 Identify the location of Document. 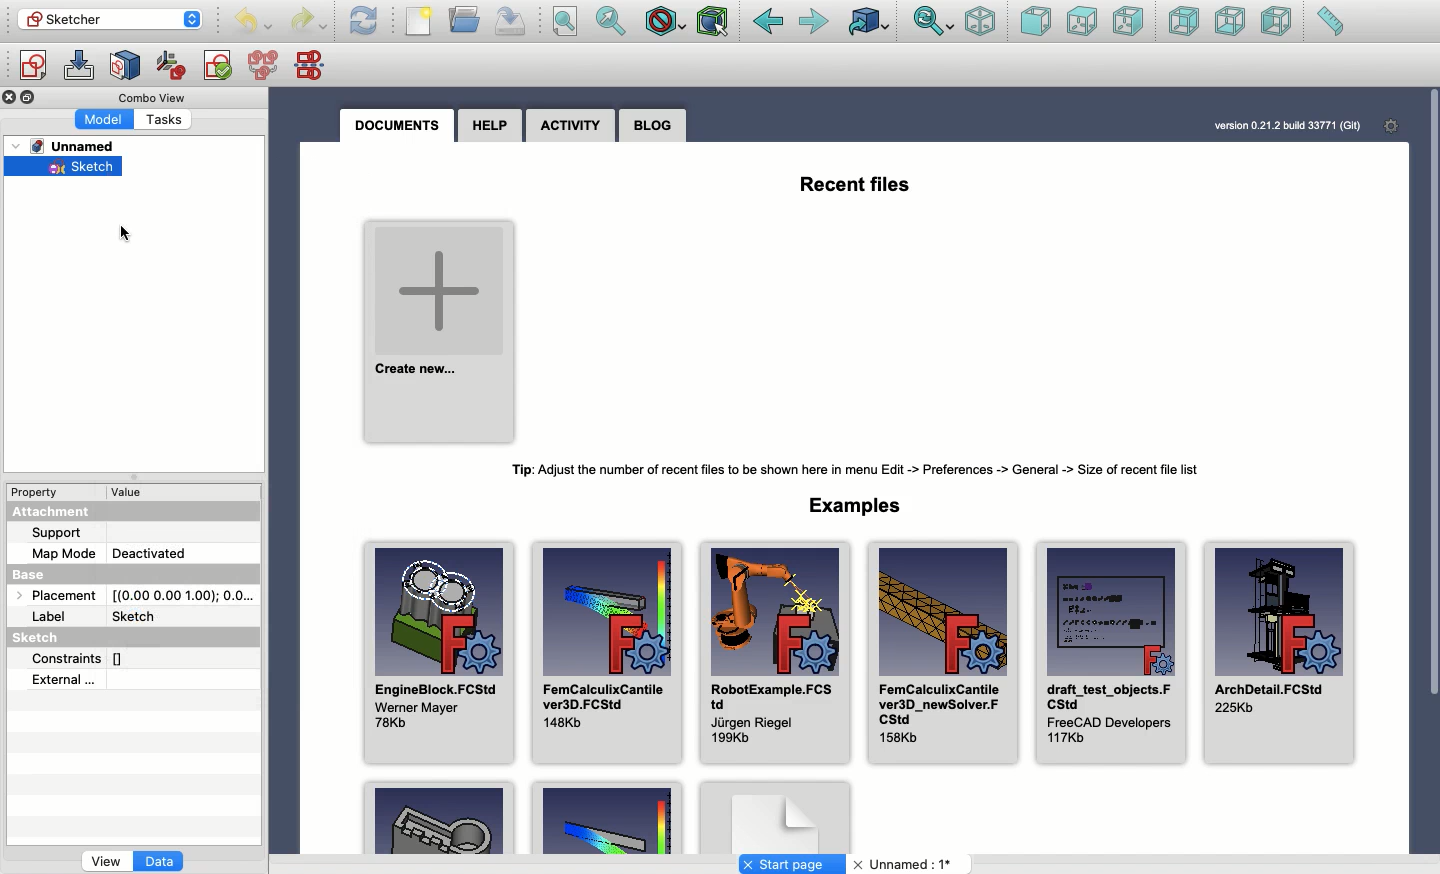
(775, 816).